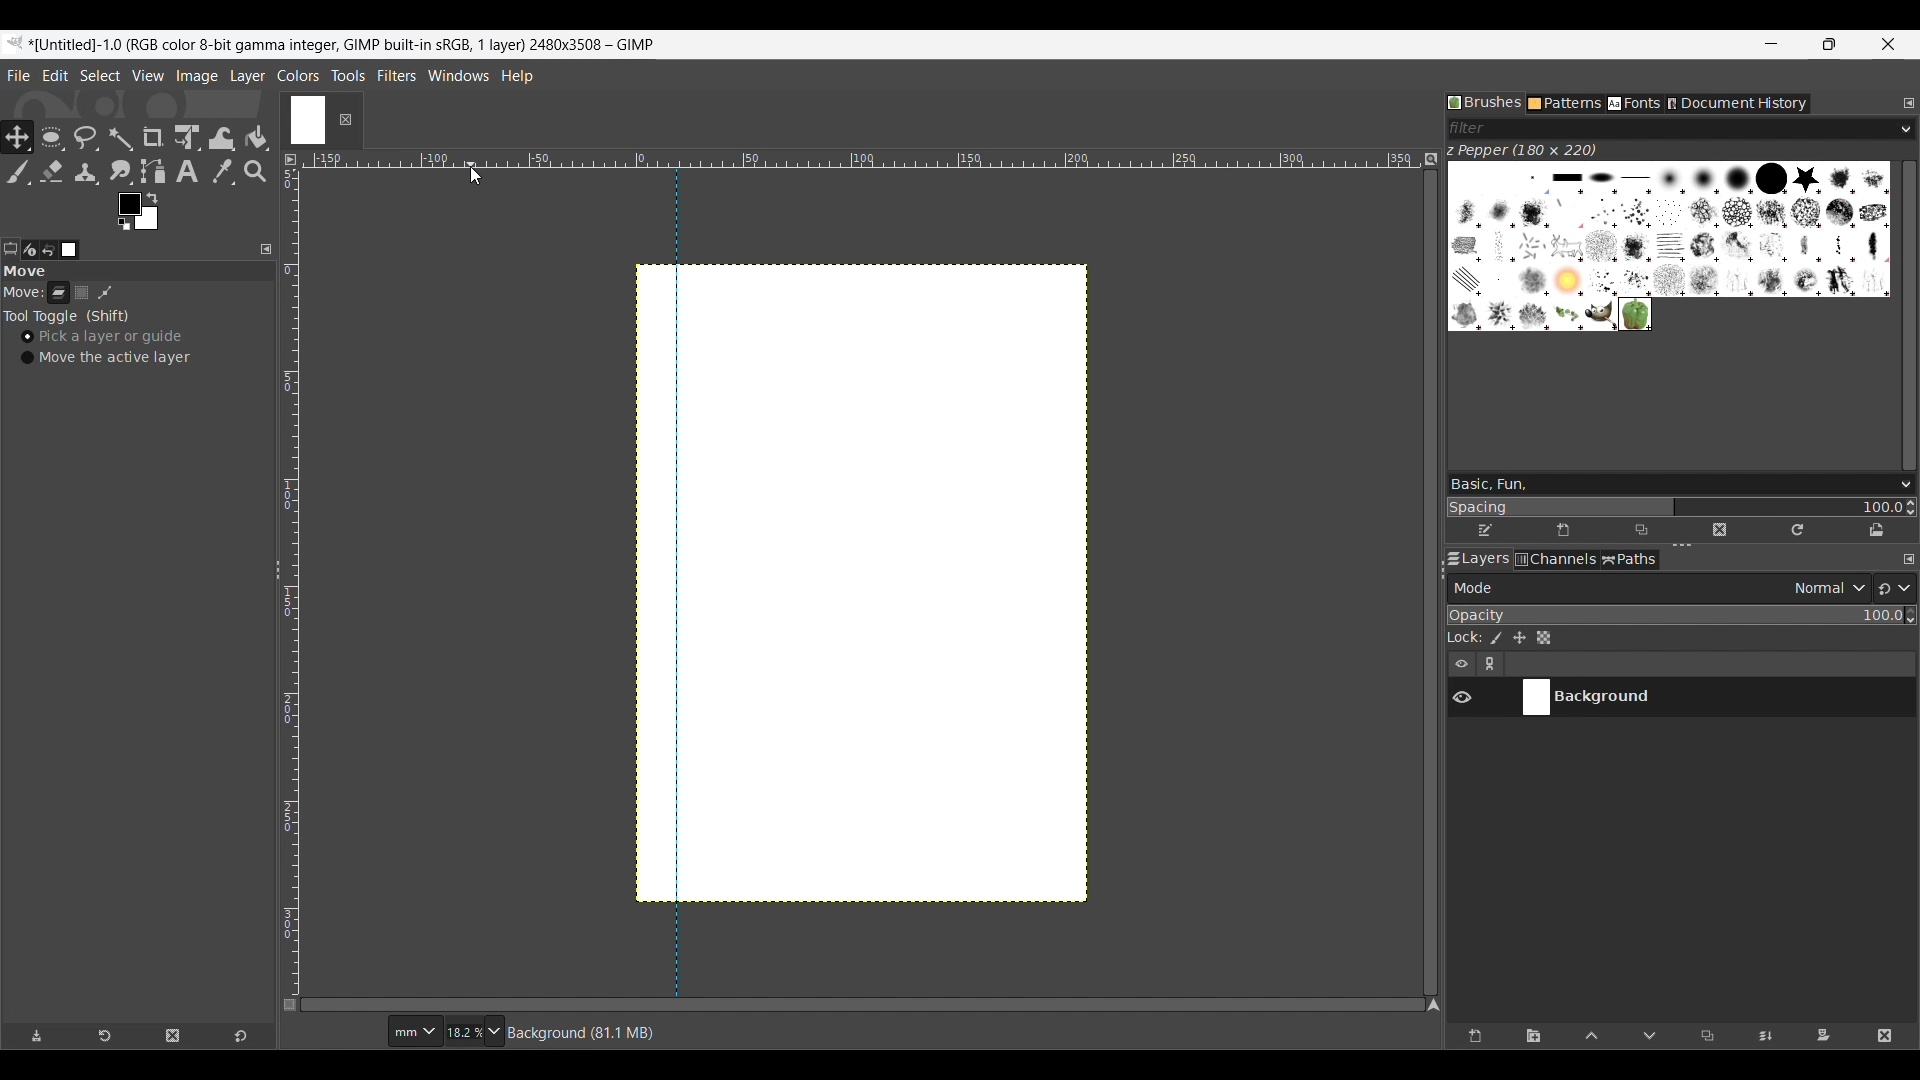  Describe the element at coordinates (1671, 129) in the screenshot. I see `Type in brush filter` at that location.